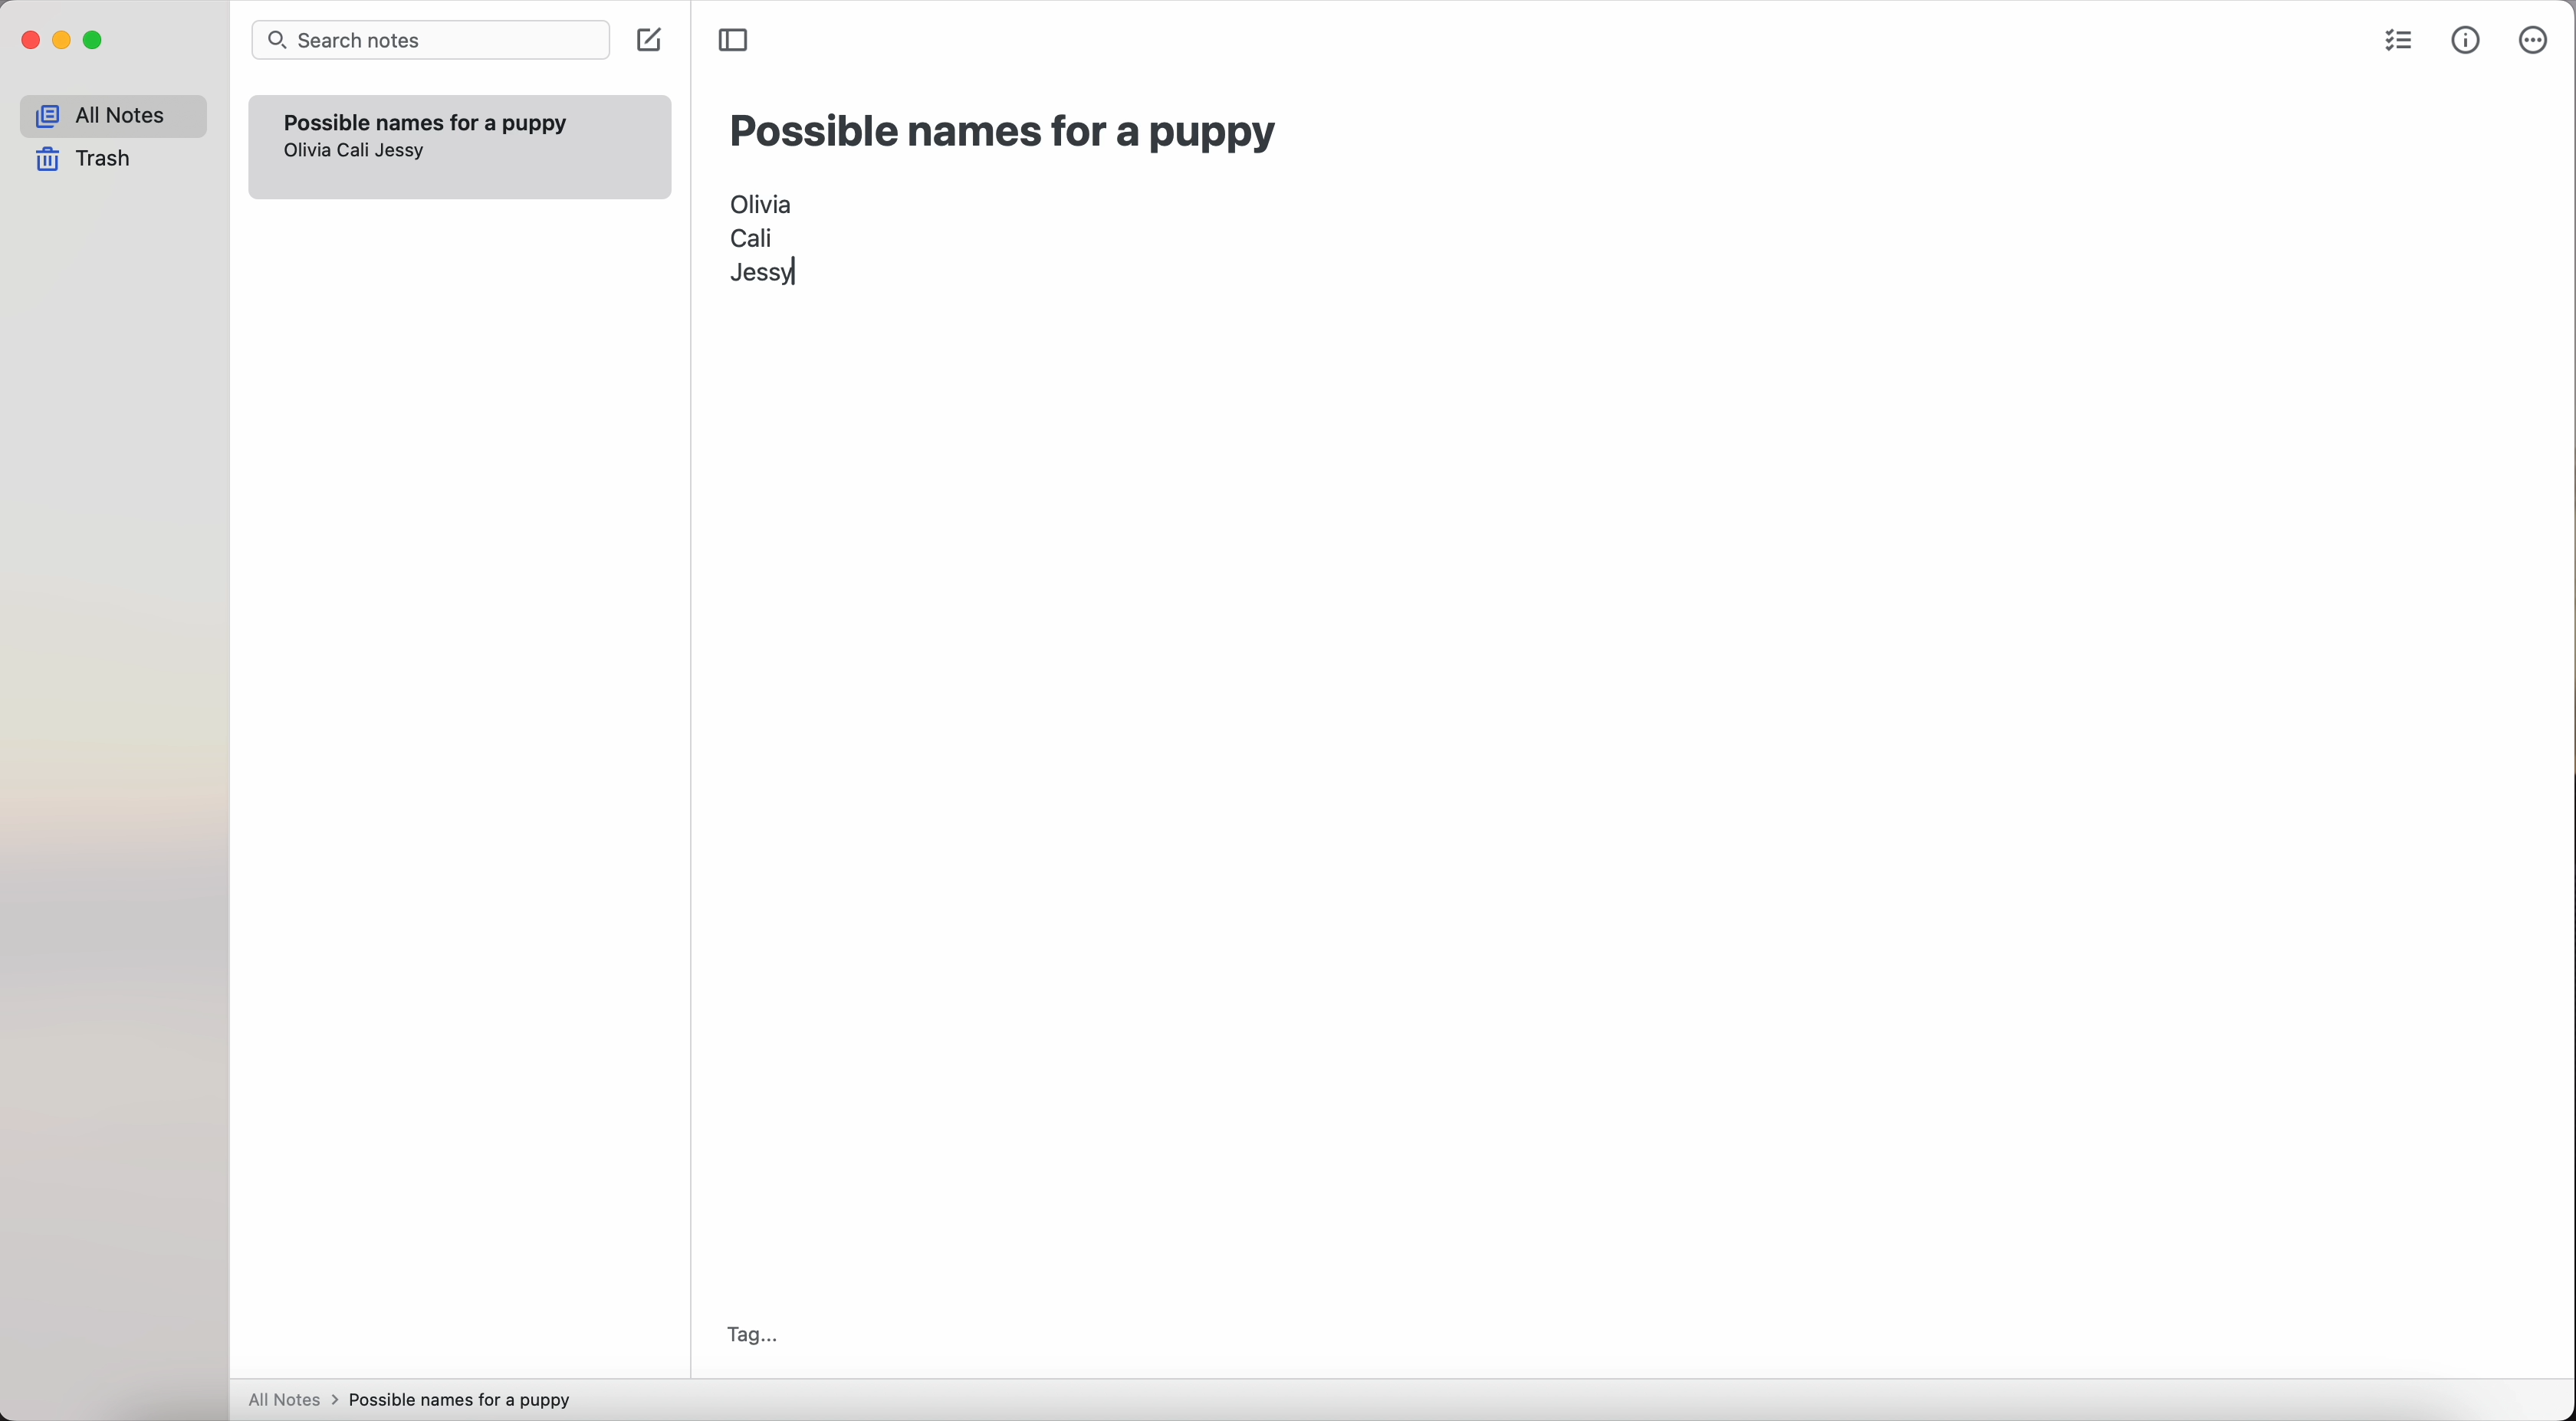  I want to click on possible names for a puppy, so click(1005, 132).